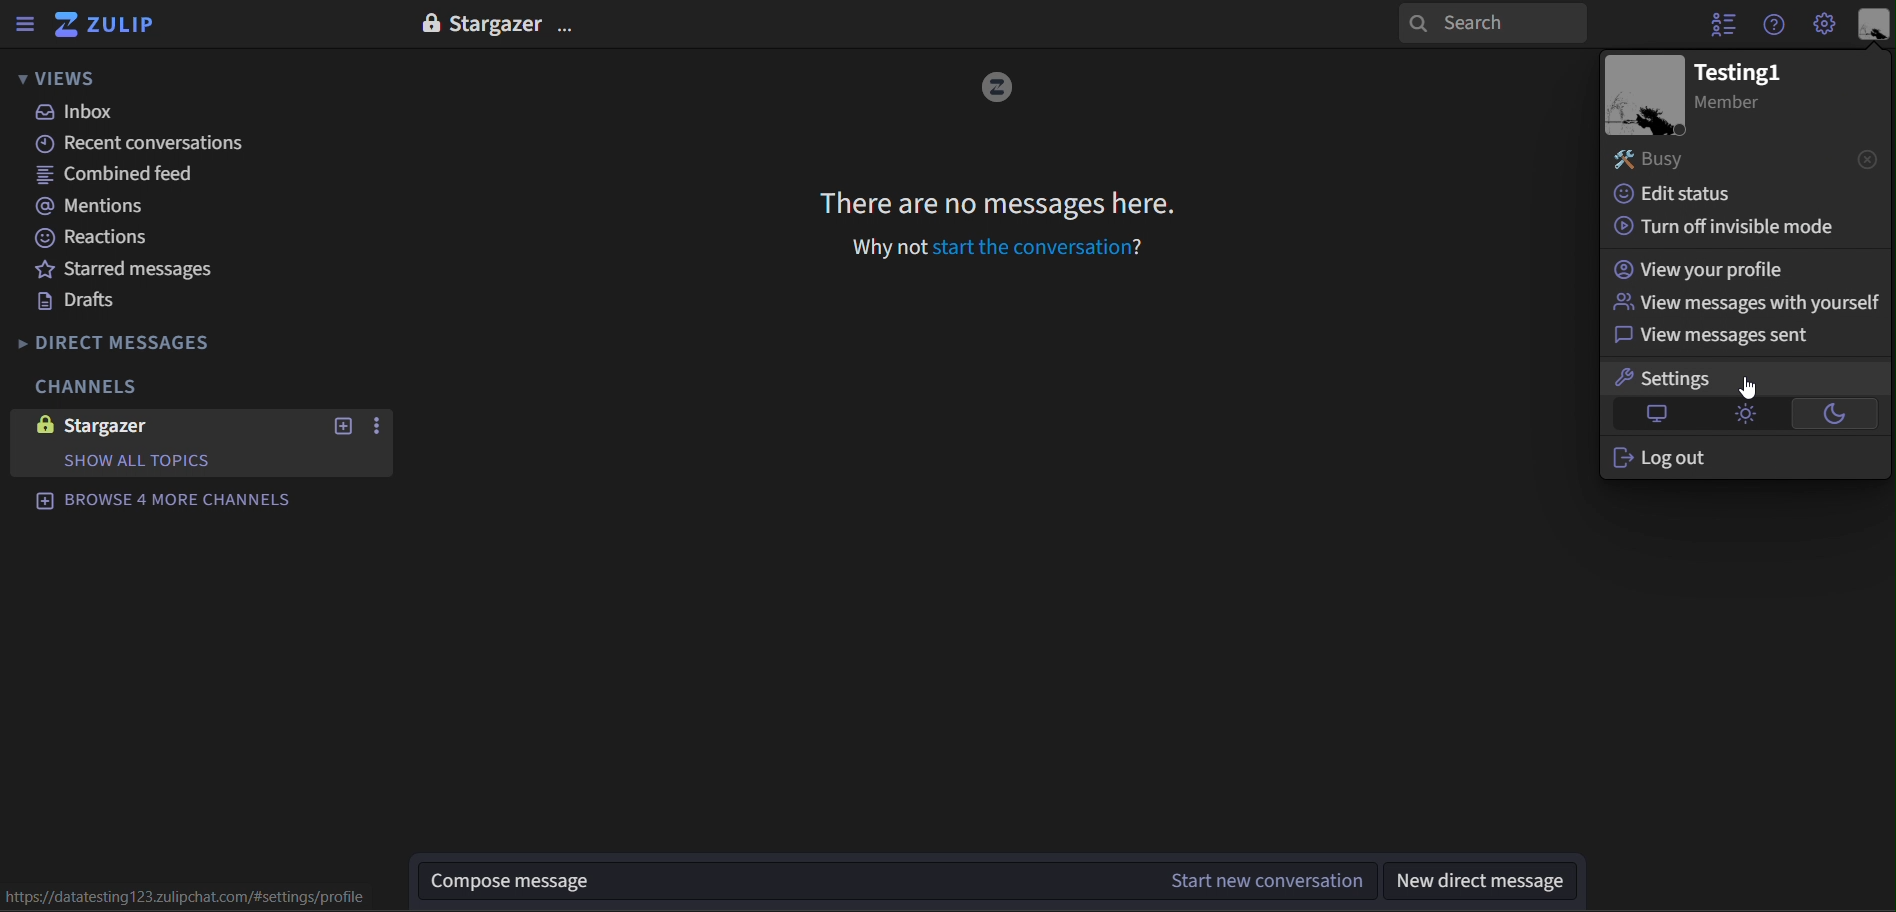 Image resolution: width=1896 pixels, height=912 pixels. What do you see at coordinates (376, 426) in the screenshot?
I see `...` at bounding box center [376, 426].